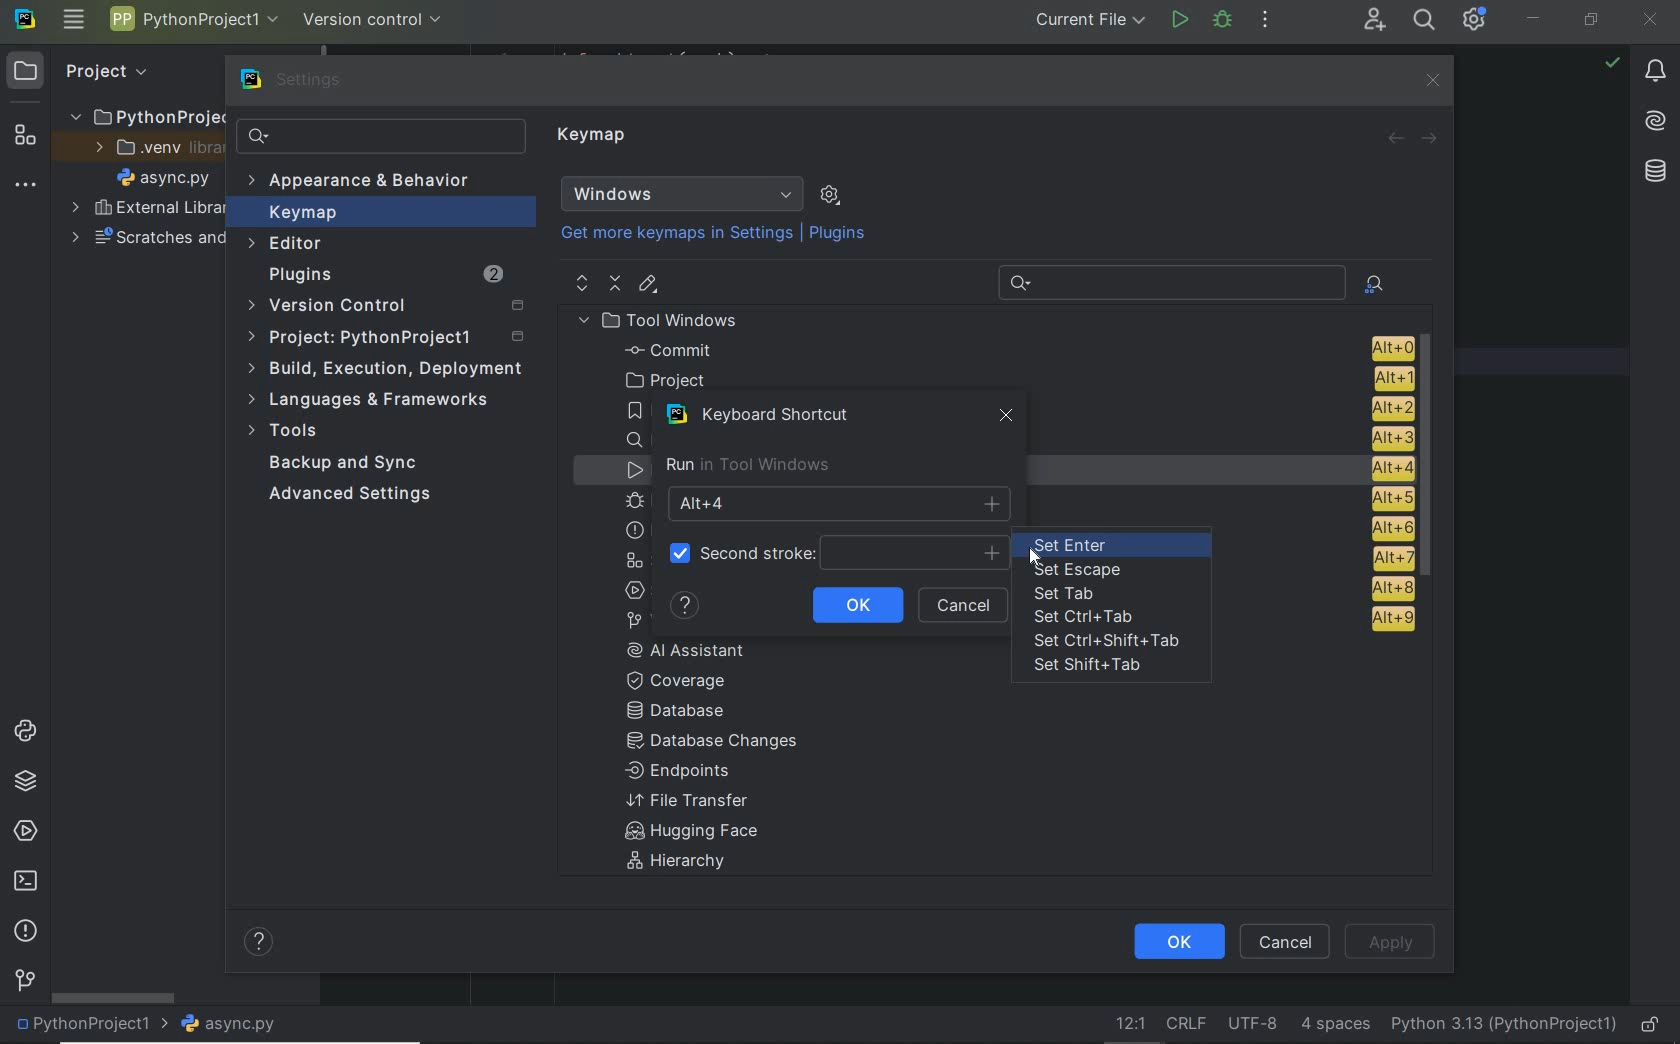  What do you see at coordinates (595, 138) in the screenshot?
I see `Keymap` at bounding box center [595, 138].